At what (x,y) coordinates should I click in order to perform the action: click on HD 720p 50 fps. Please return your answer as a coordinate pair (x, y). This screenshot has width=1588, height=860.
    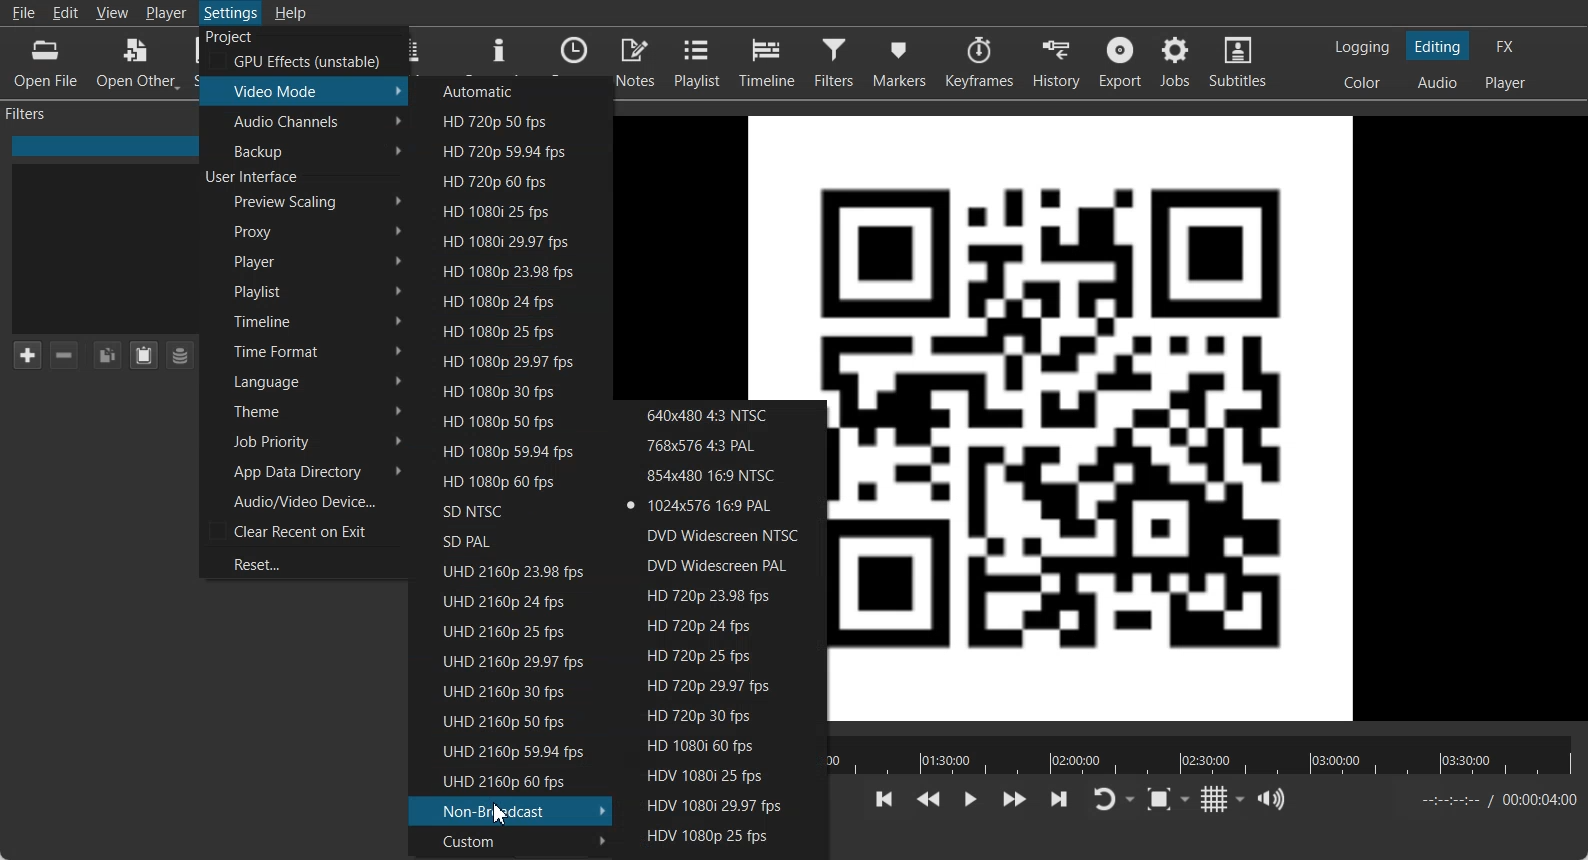
    Looking at the image, I should click on (511, 121).